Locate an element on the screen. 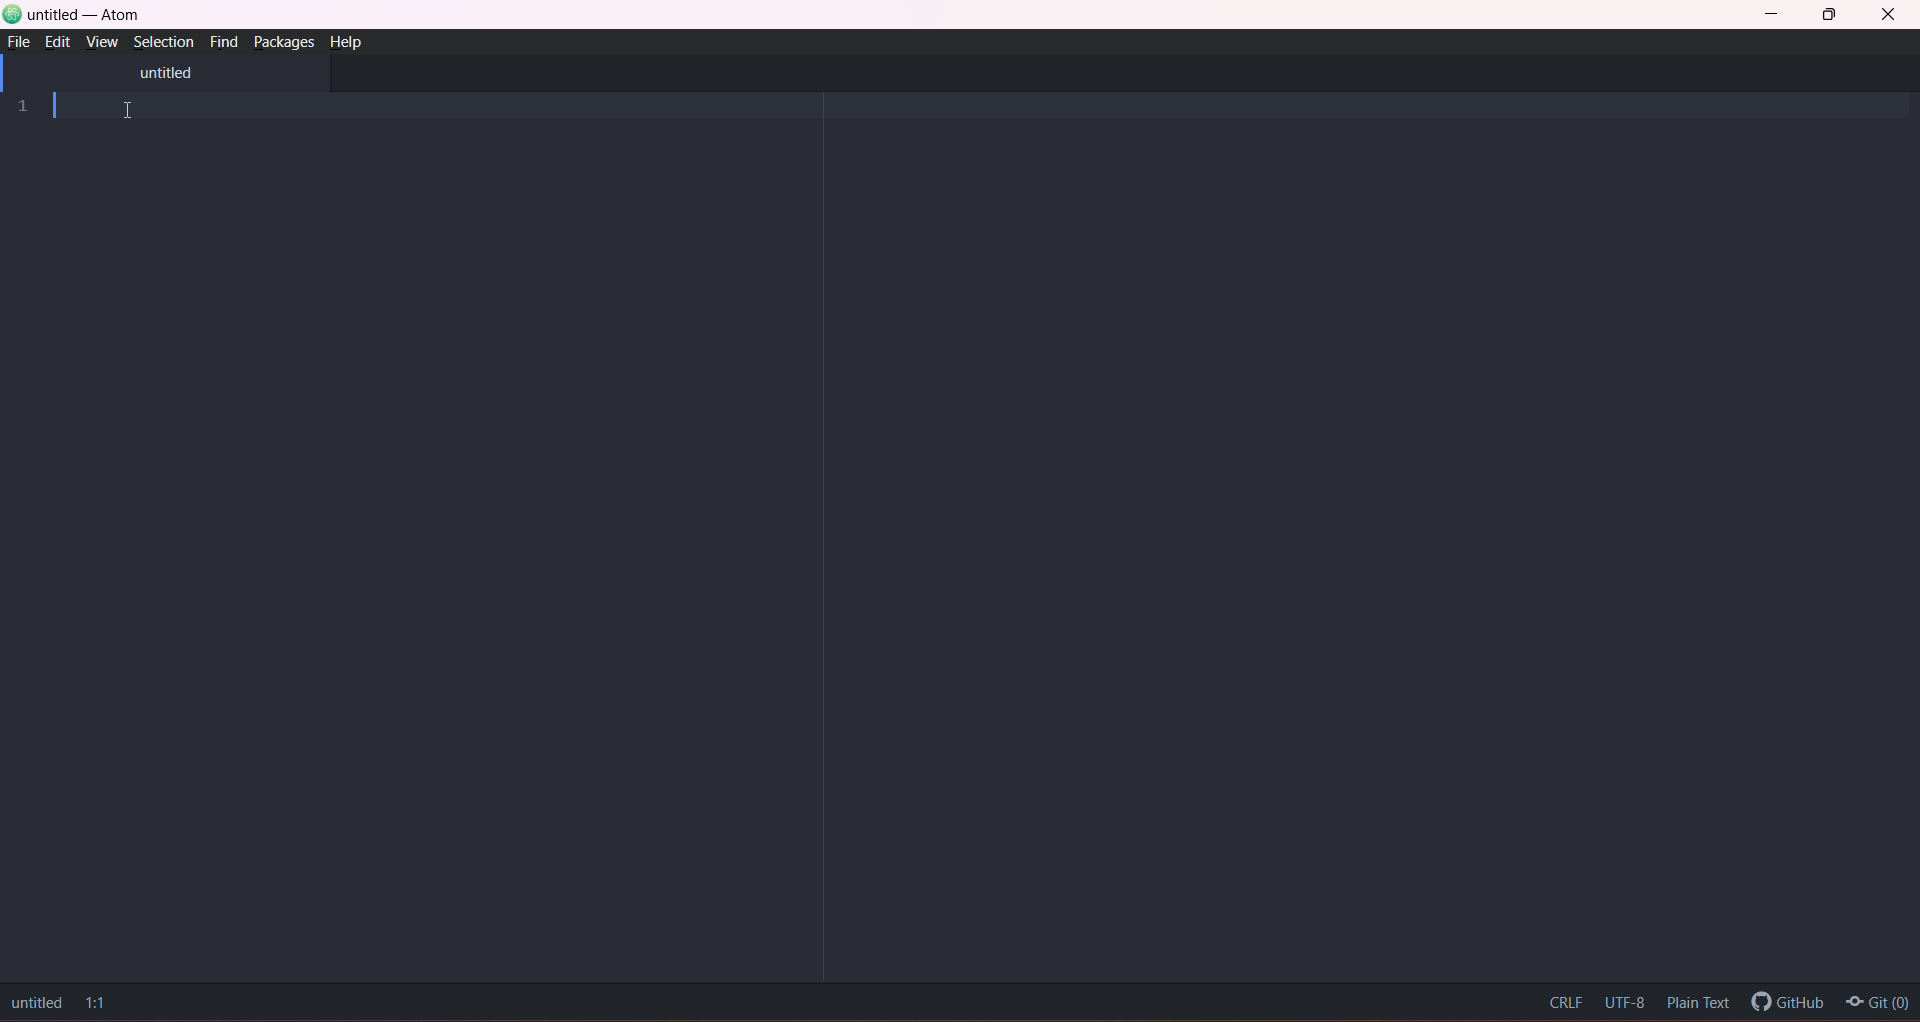 The height and width of the screenshot is (1022, 1920). UTF-8 is located at coordinates (1624, 999).